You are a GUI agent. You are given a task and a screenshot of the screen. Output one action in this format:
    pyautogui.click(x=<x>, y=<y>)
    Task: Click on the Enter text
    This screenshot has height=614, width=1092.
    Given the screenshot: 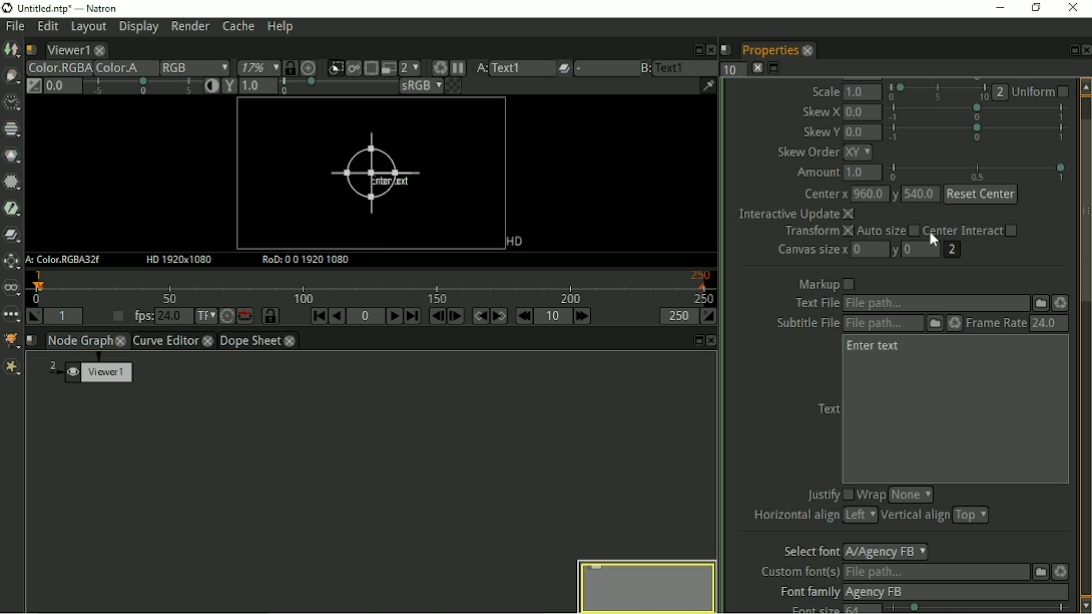 What is the action you would take?
    pyautogui.click(x=876, y=348)
    